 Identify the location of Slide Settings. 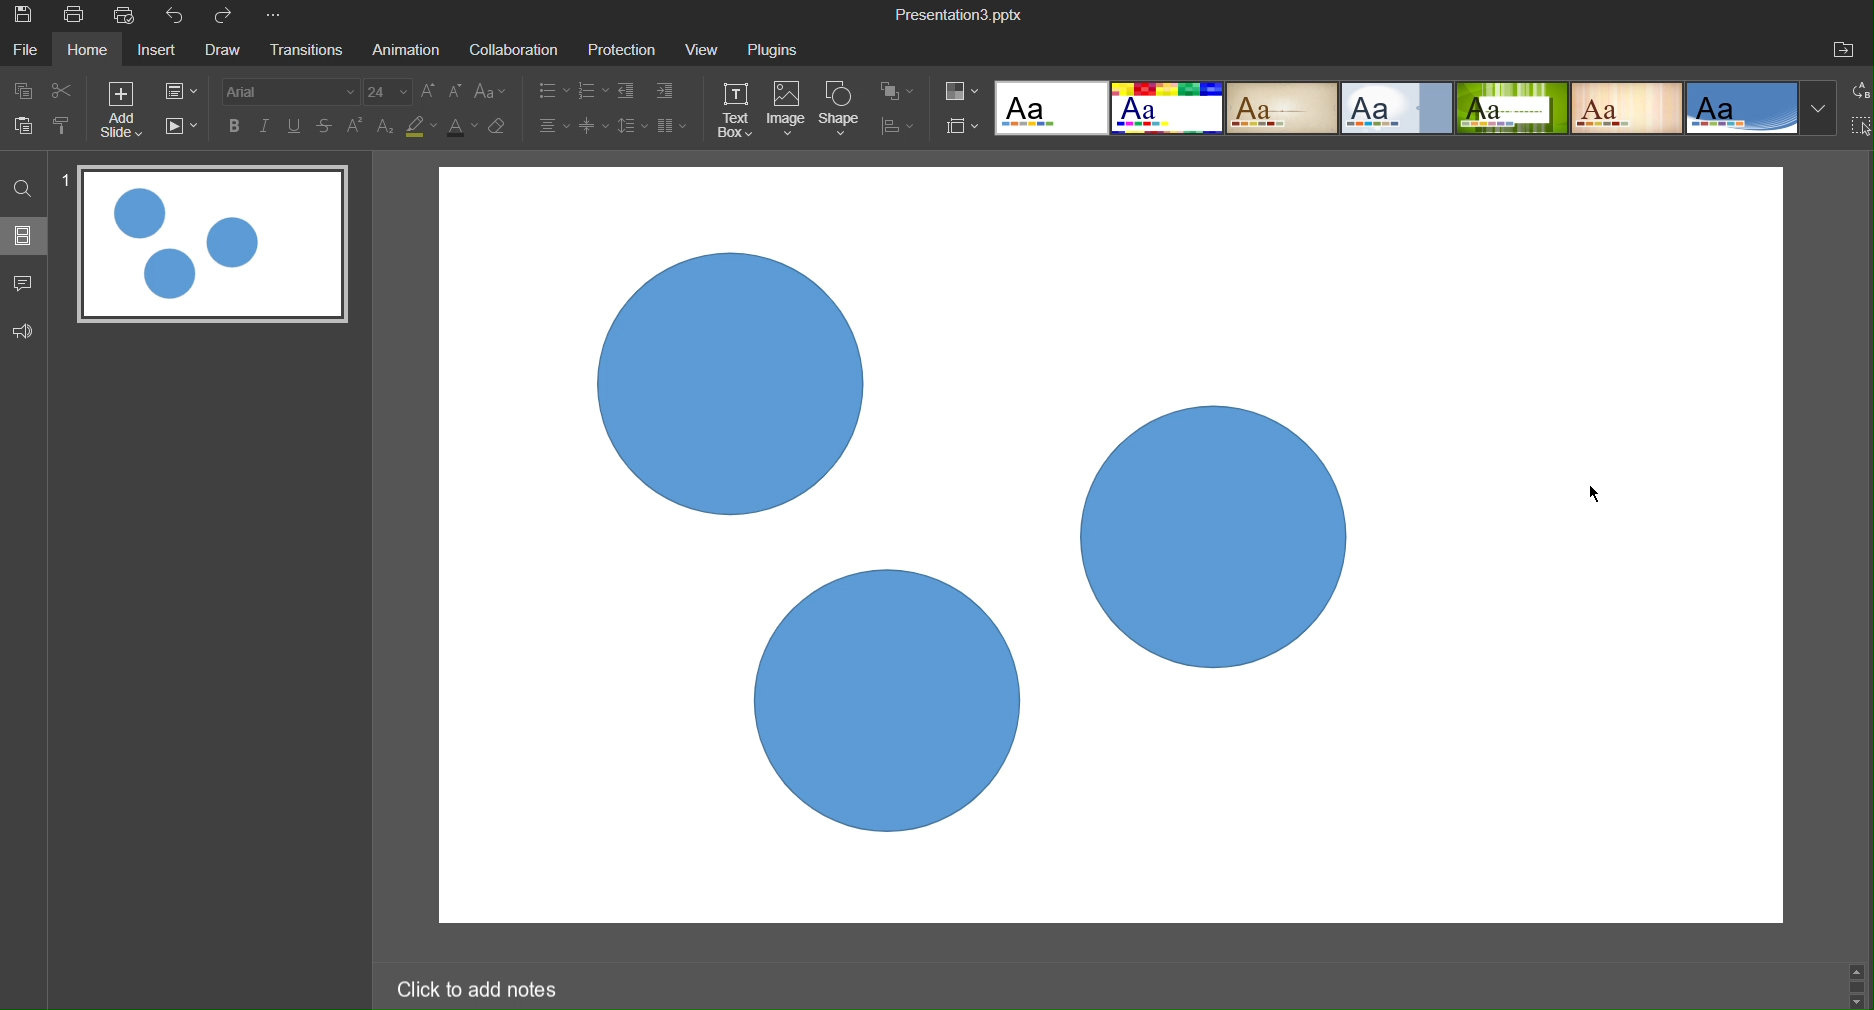
(188, 93).